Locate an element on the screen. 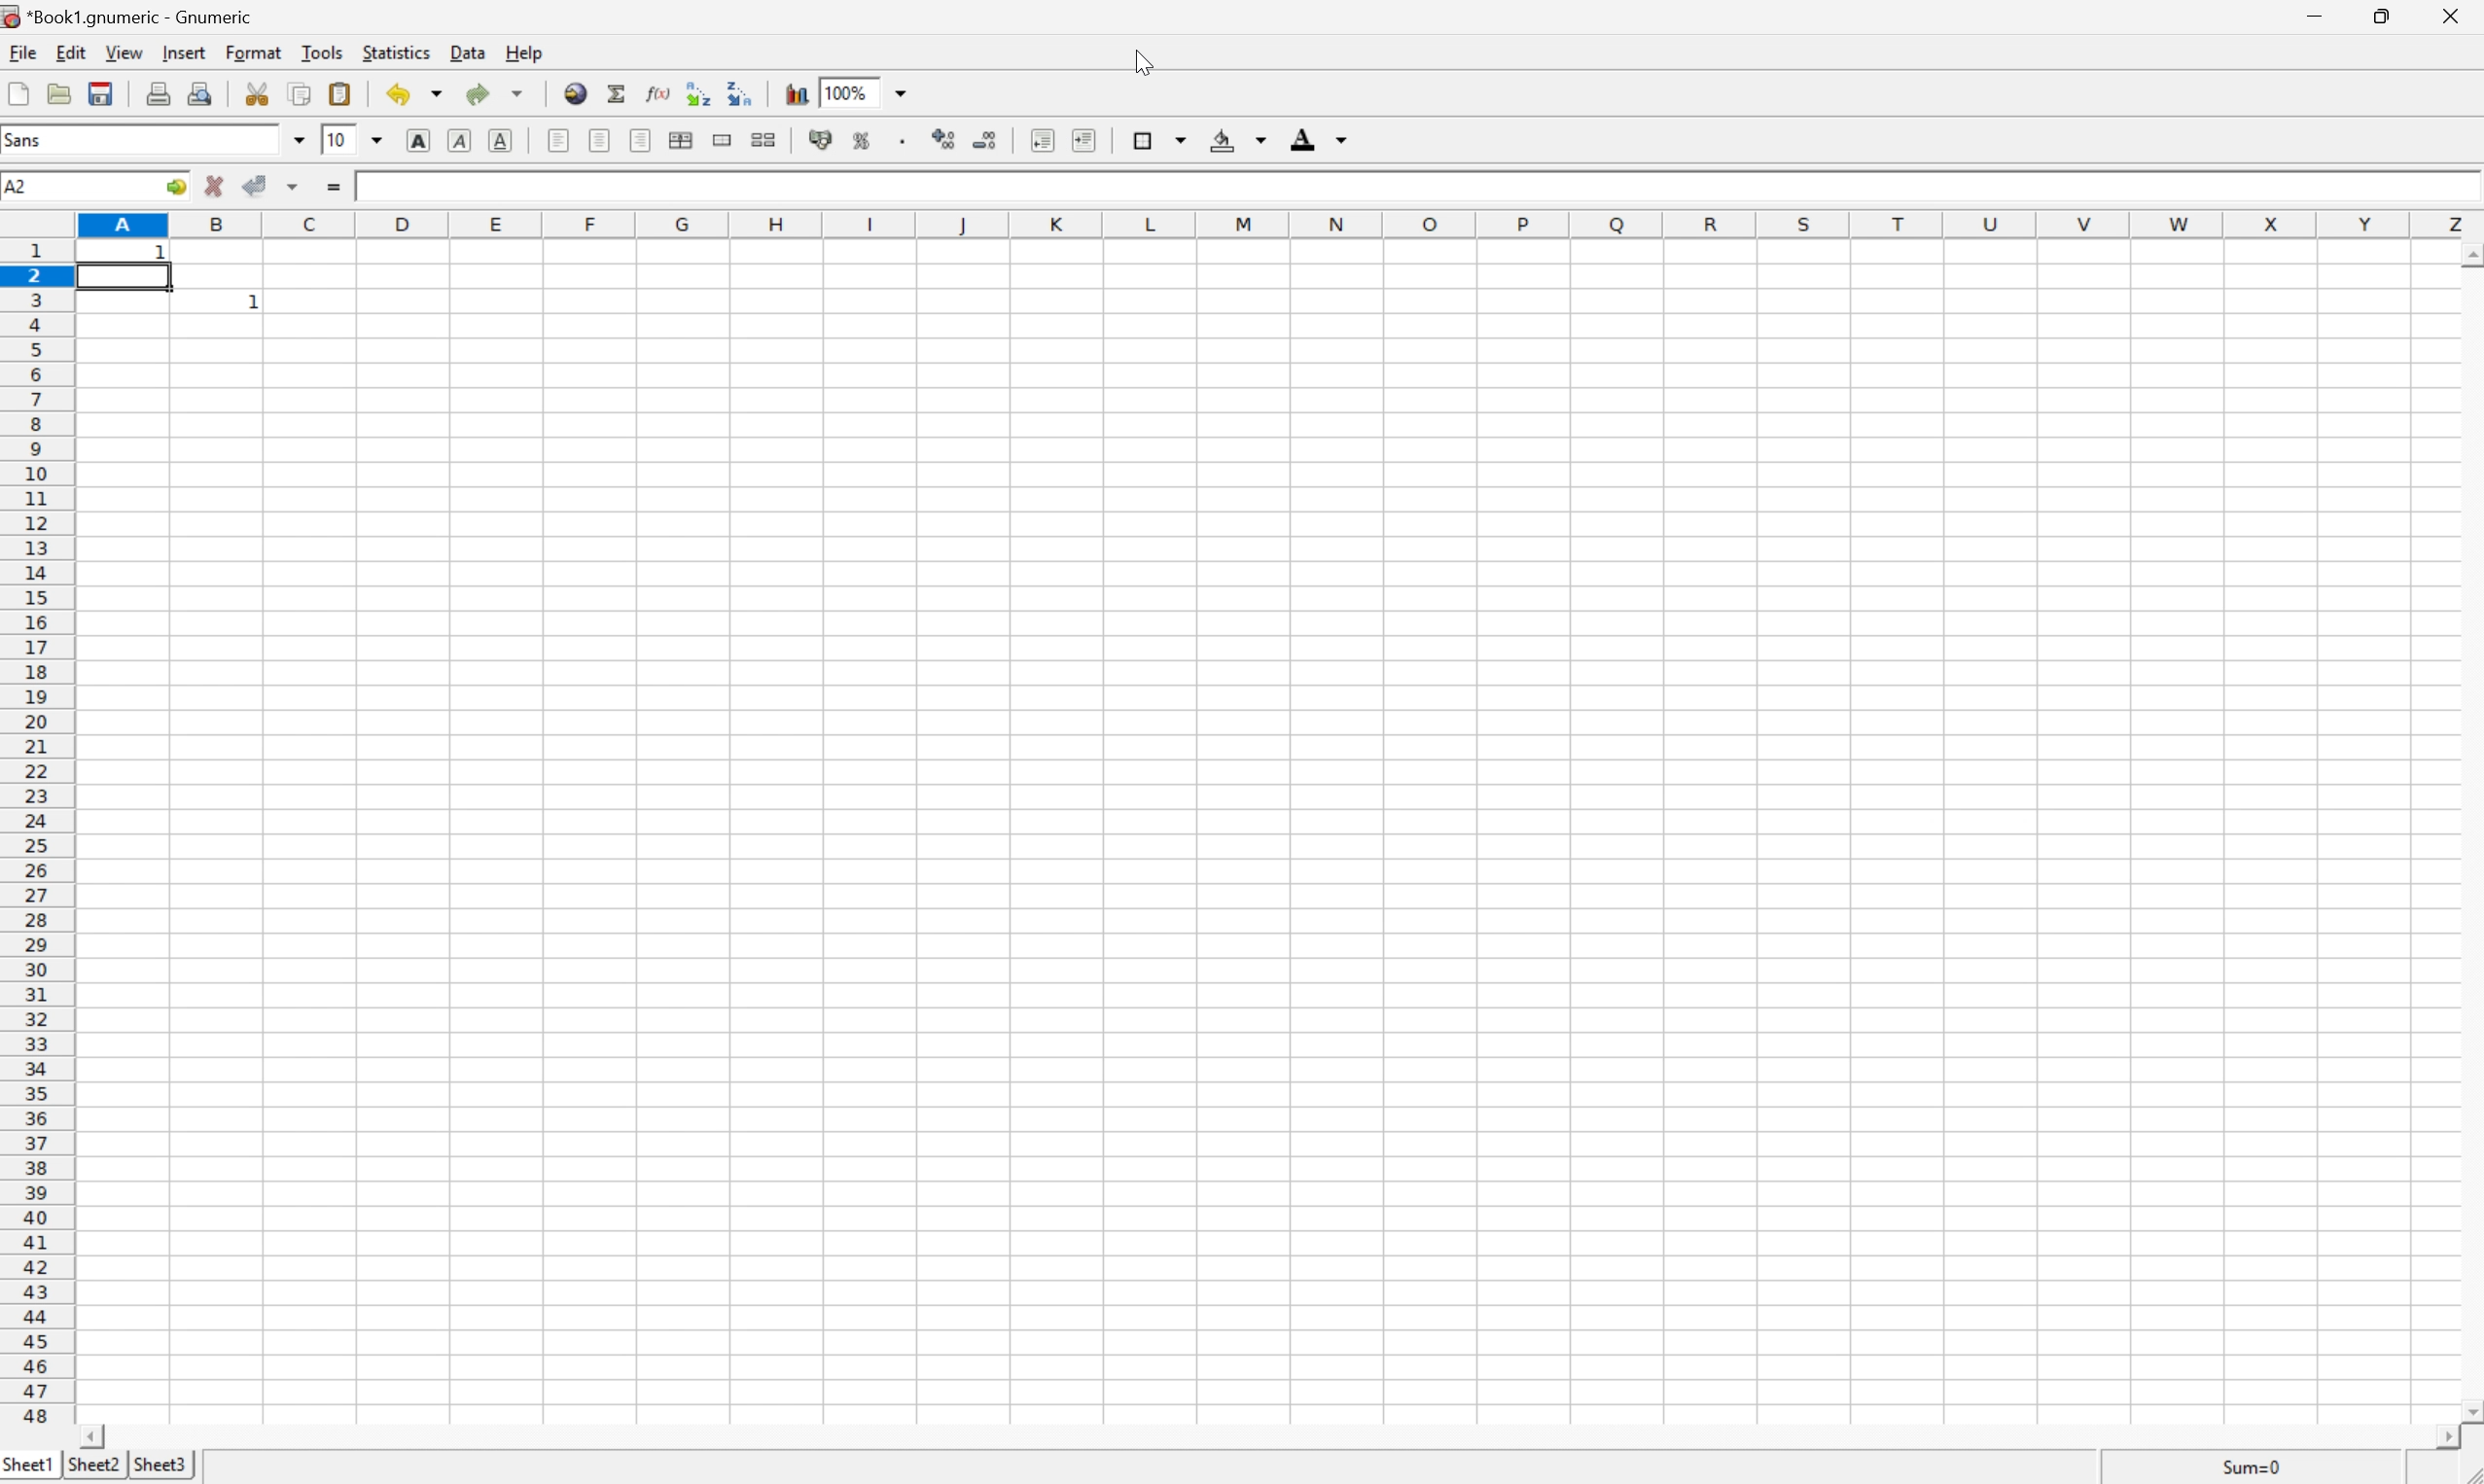 The width and height of the screenshot is (2484, 1484). paste is located at coordinates (342, 93).